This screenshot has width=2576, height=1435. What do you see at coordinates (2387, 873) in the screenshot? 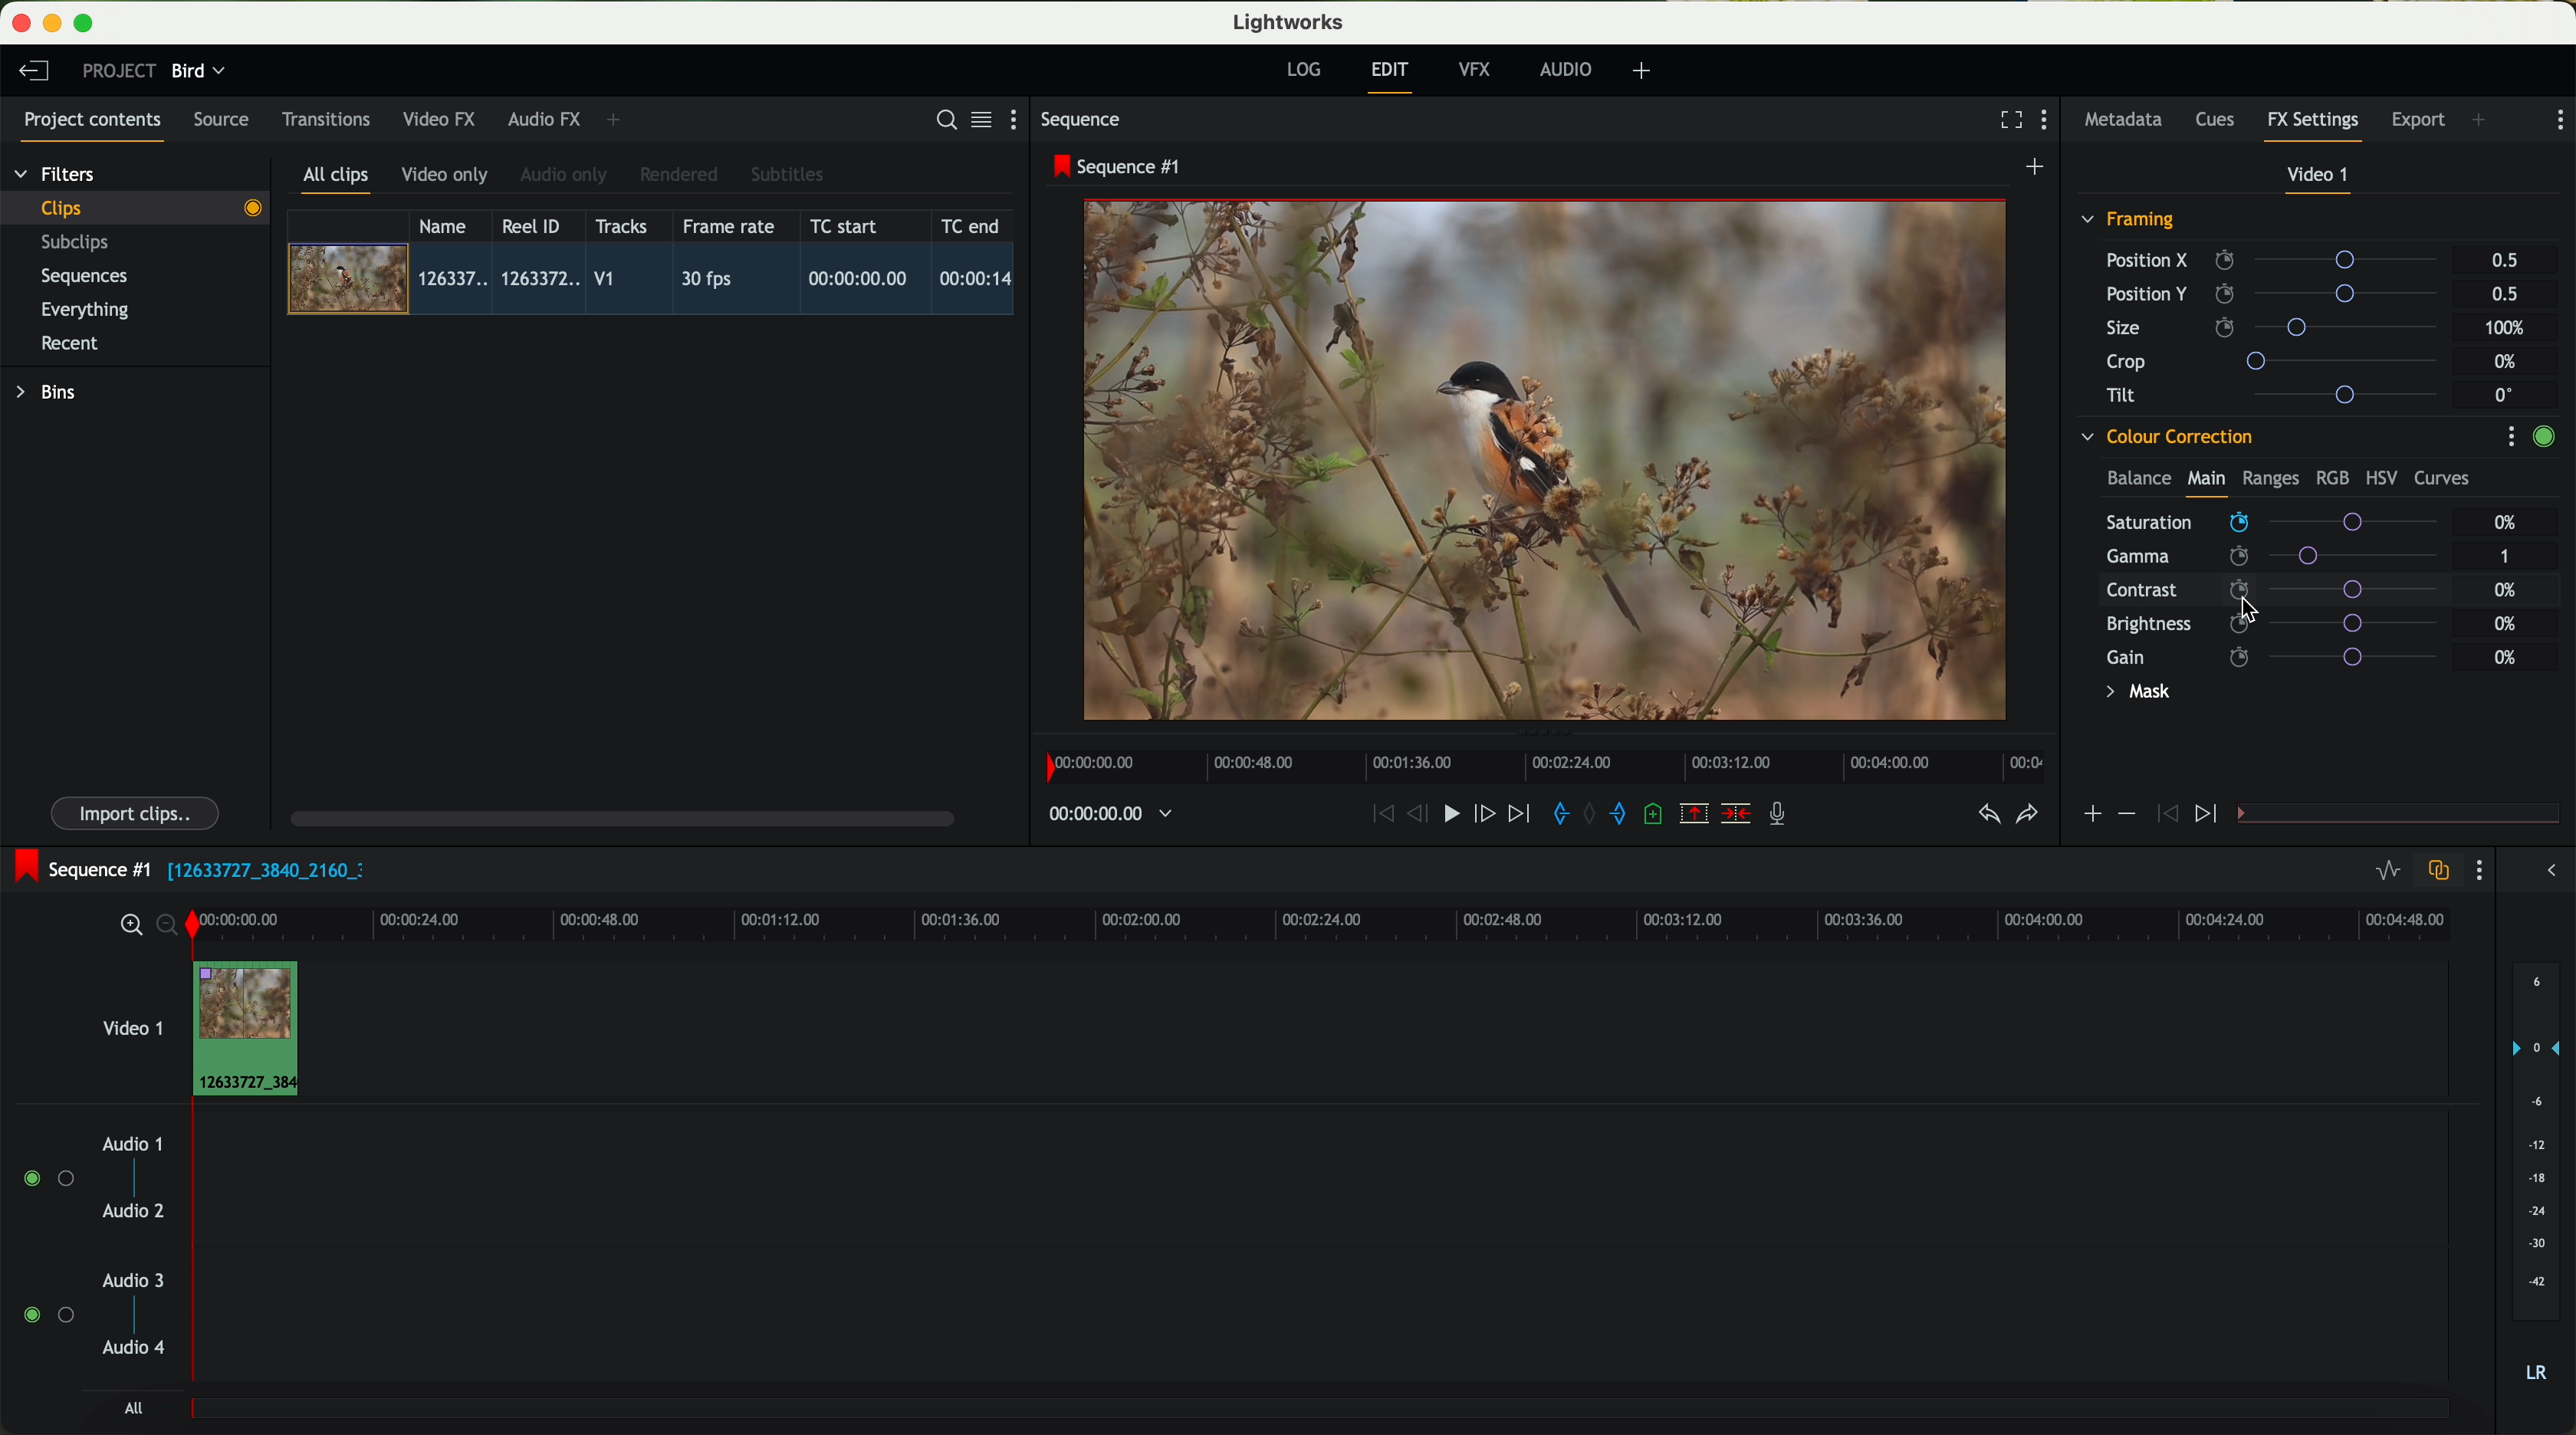
I see `toggle audio levels editing` at bounding box center [2387, 873].